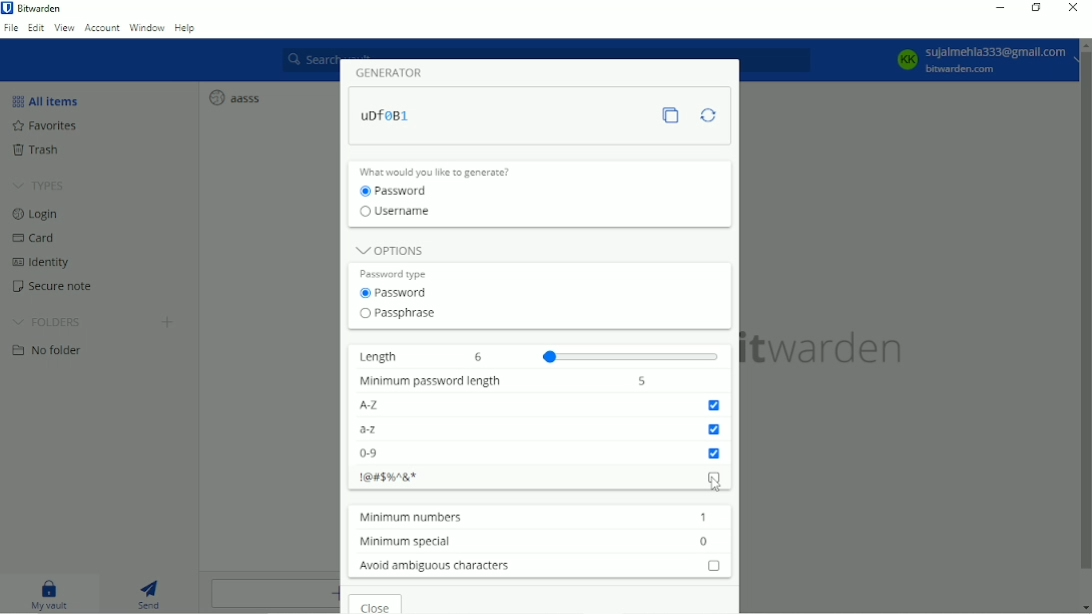  What do you see at coordinates (384, 430) in the screenshot?
I see `a-z` at bounding box center [384, 430].